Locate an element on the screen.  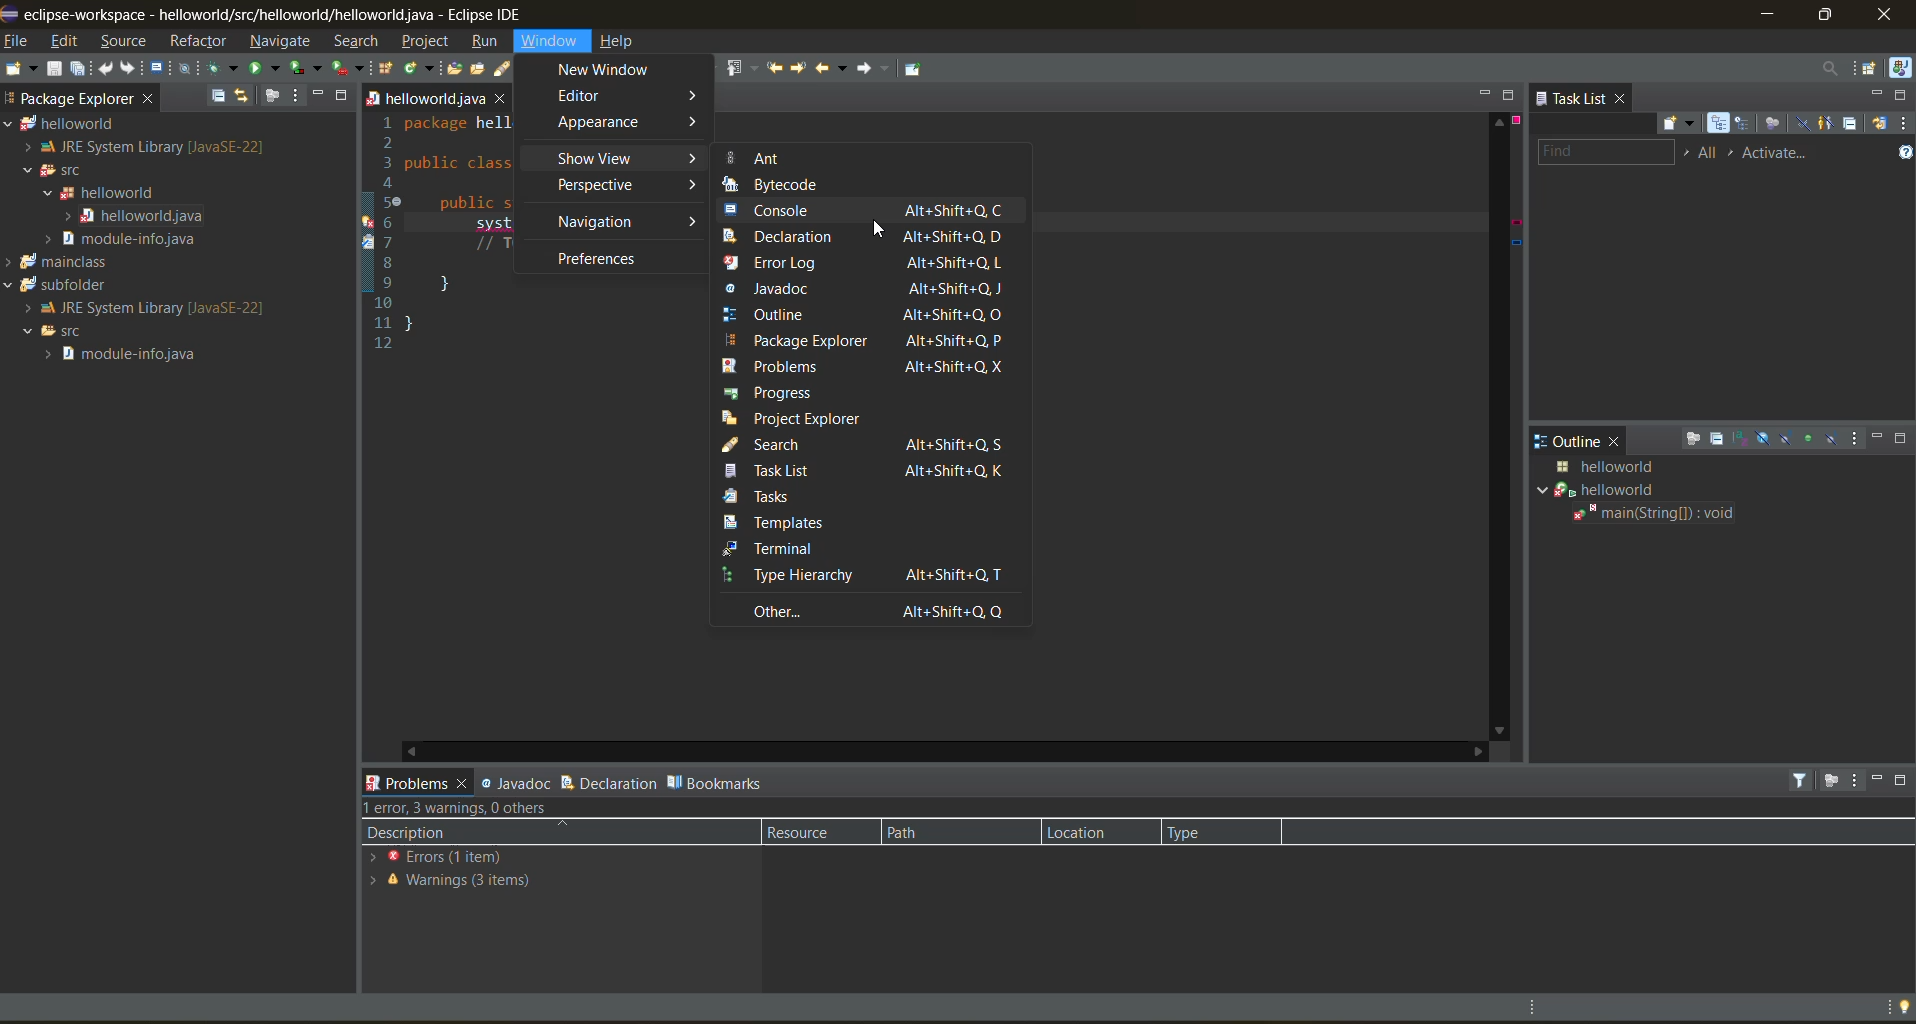
open a terminal is located at coordinates (162, 71).